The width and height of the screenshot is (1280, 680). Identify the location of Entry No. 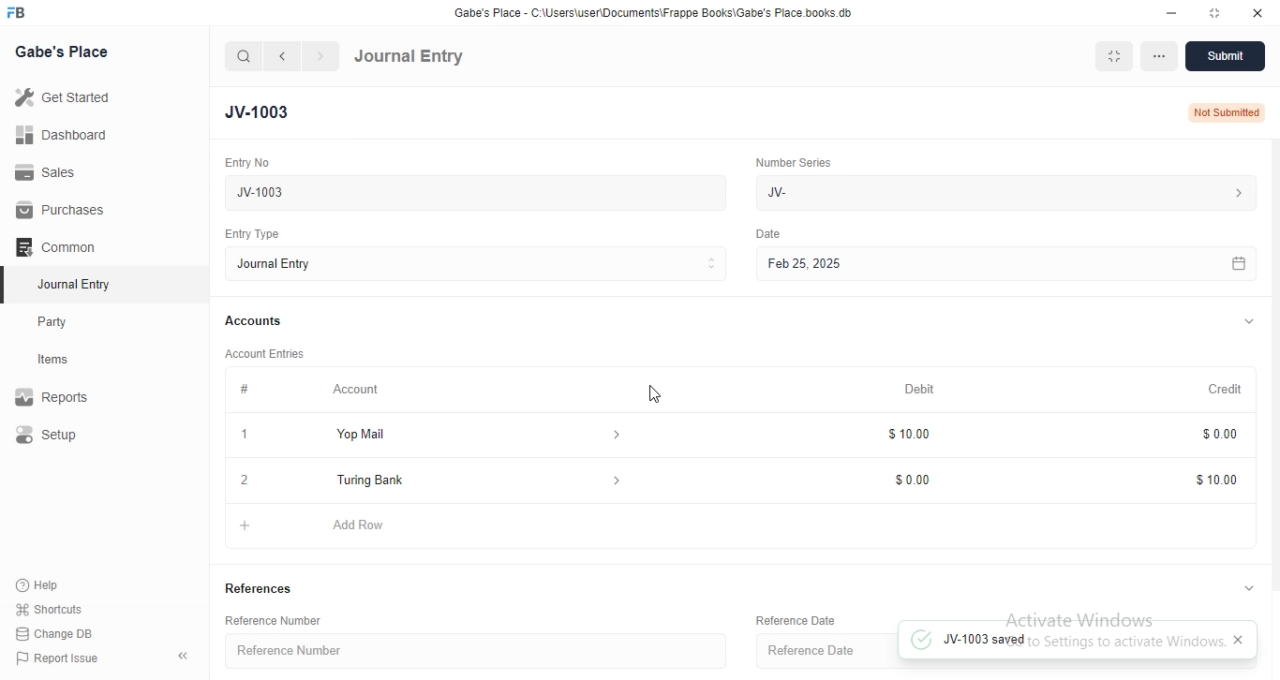
(245, 161).